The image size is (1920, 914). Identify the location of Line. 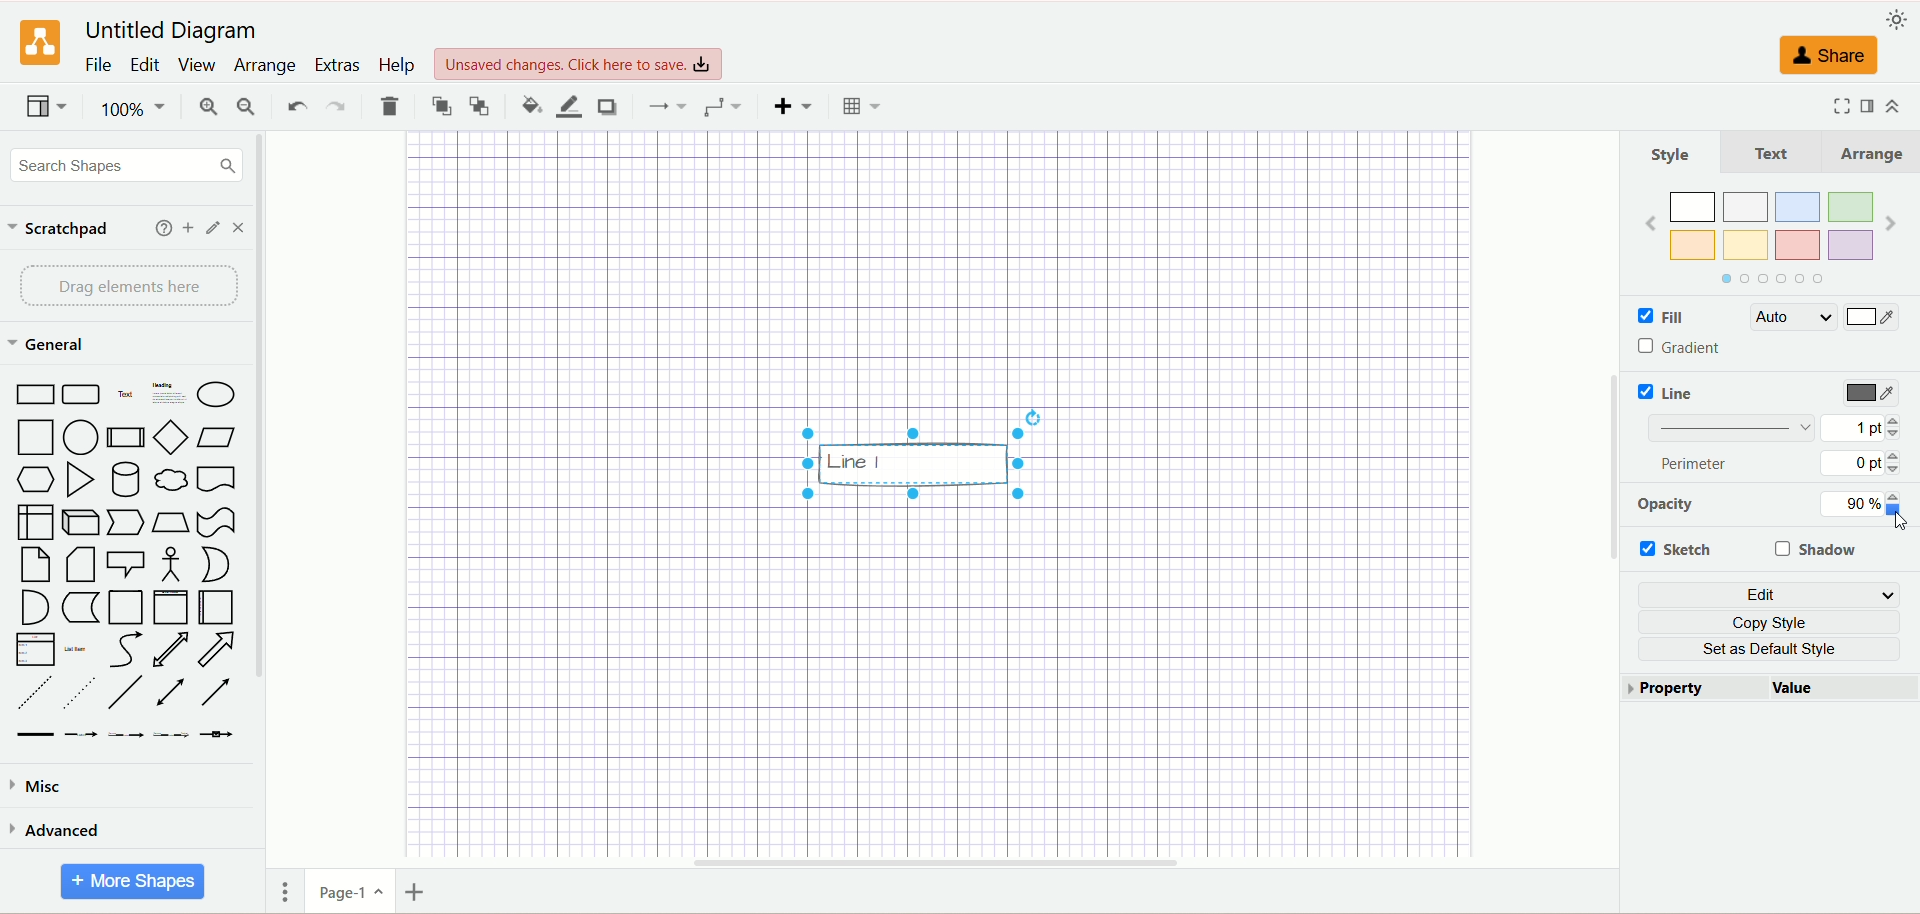
(1680, 394).